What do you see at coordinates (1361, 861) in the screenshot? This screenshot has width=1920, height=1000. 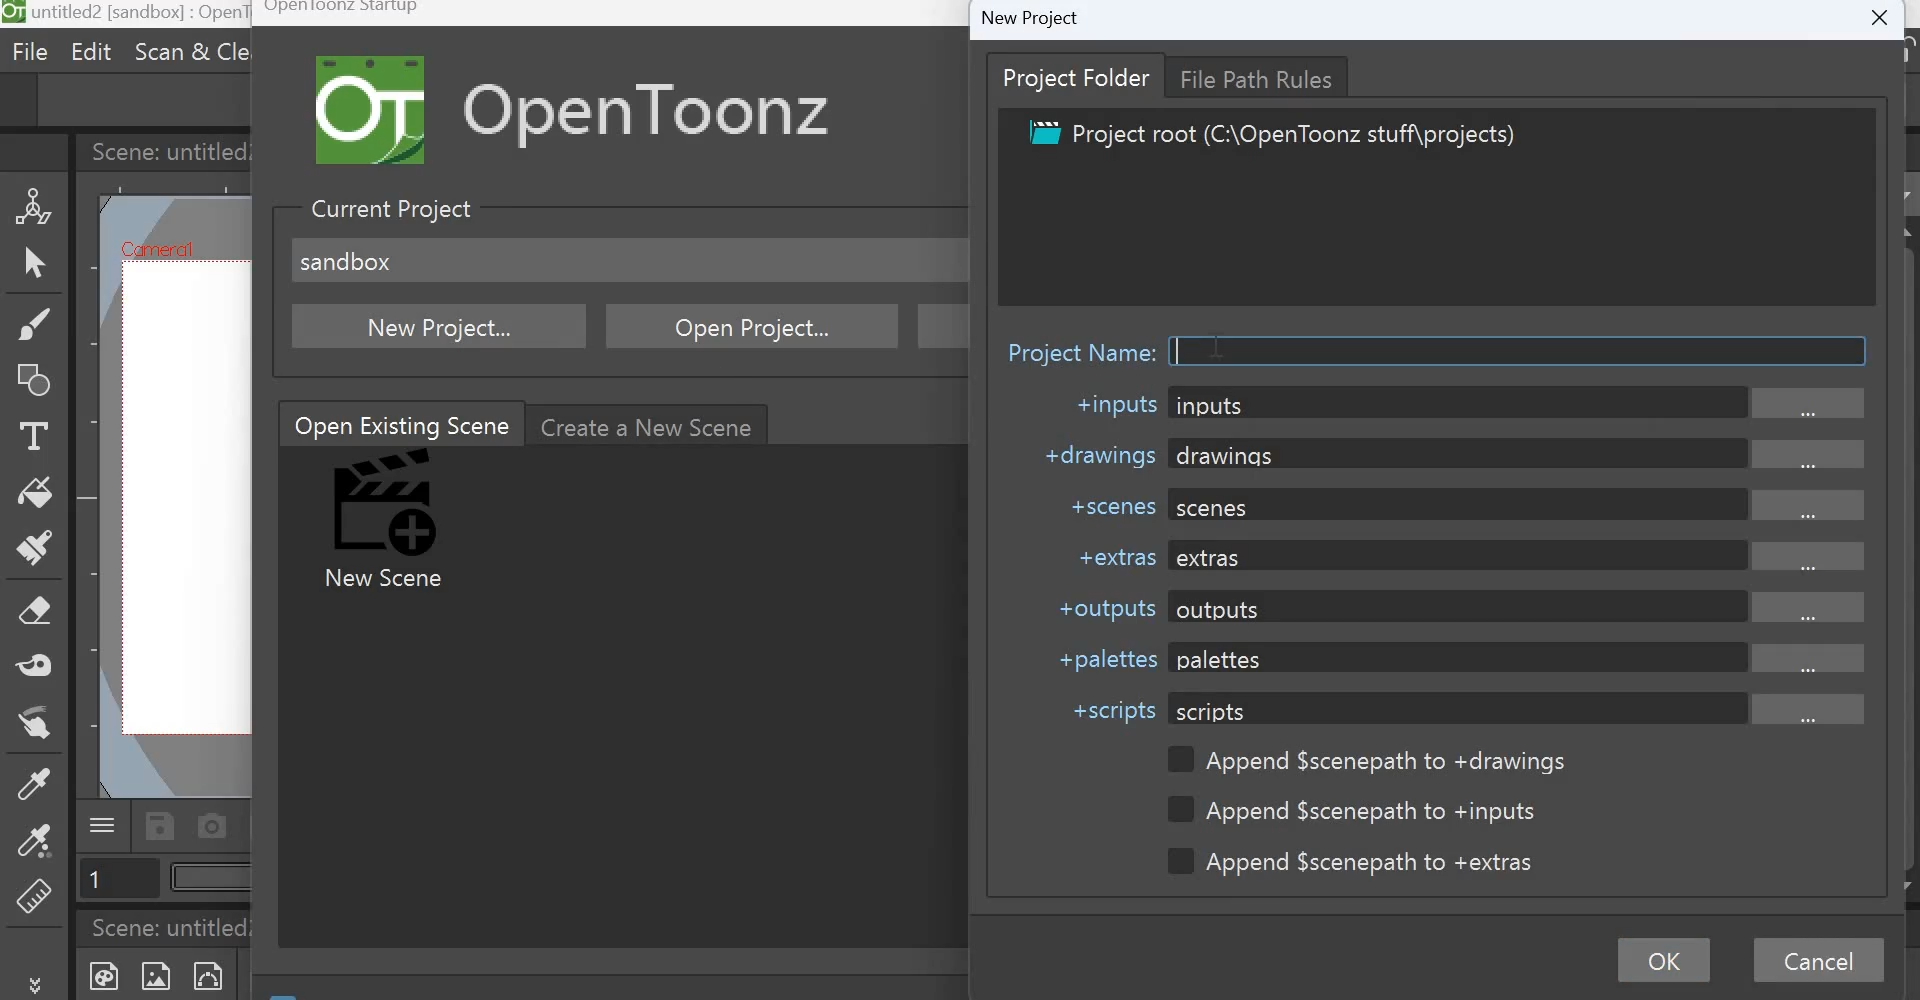 I see `Append $scenepath to +extras` at bounding box center [1361, 861].